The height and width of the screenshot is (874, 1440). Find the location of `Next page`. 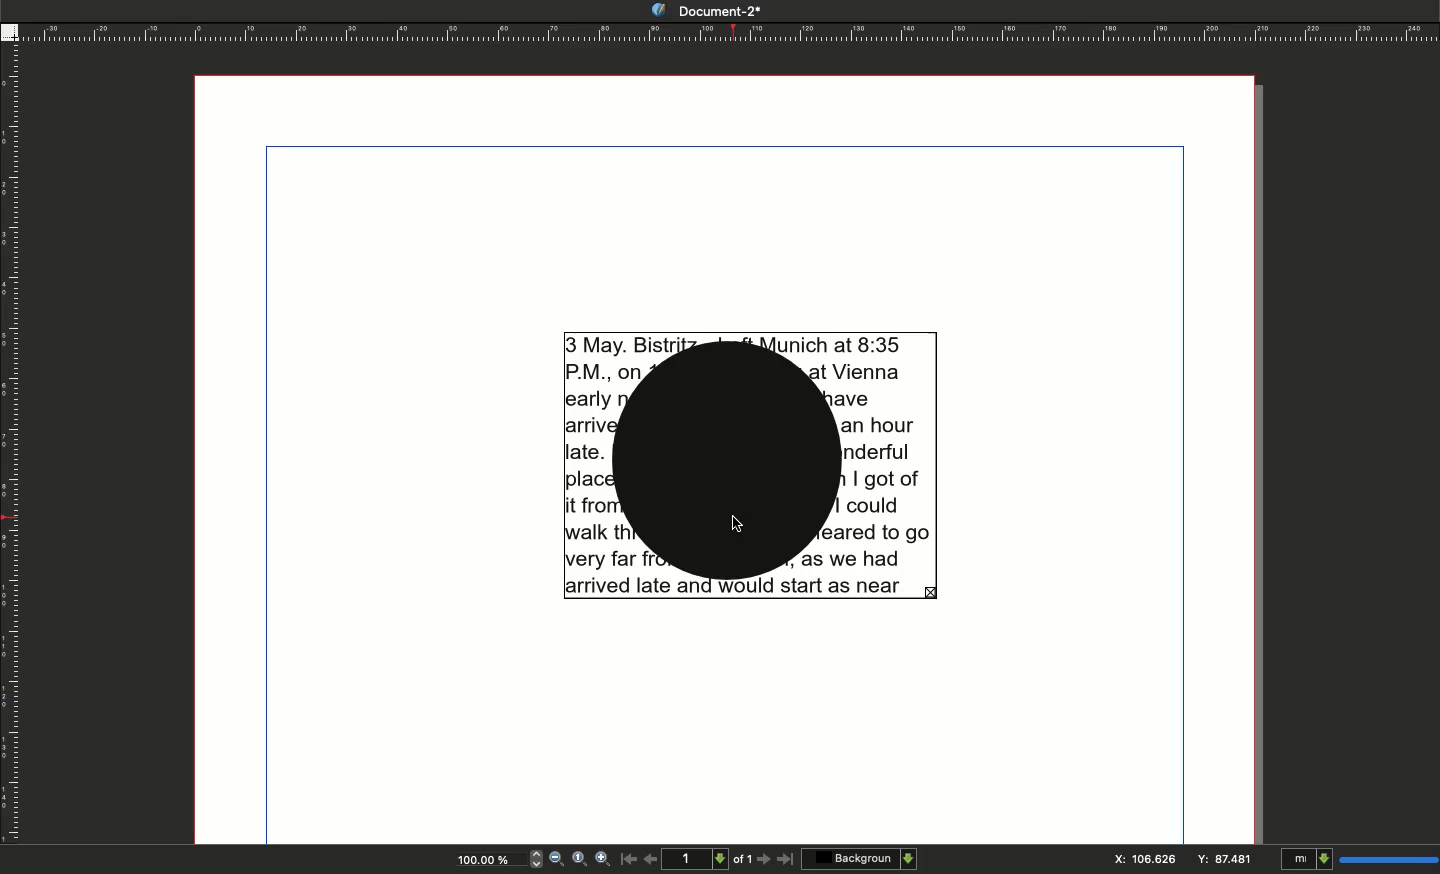

Next page is located at coordinates (764, 860).